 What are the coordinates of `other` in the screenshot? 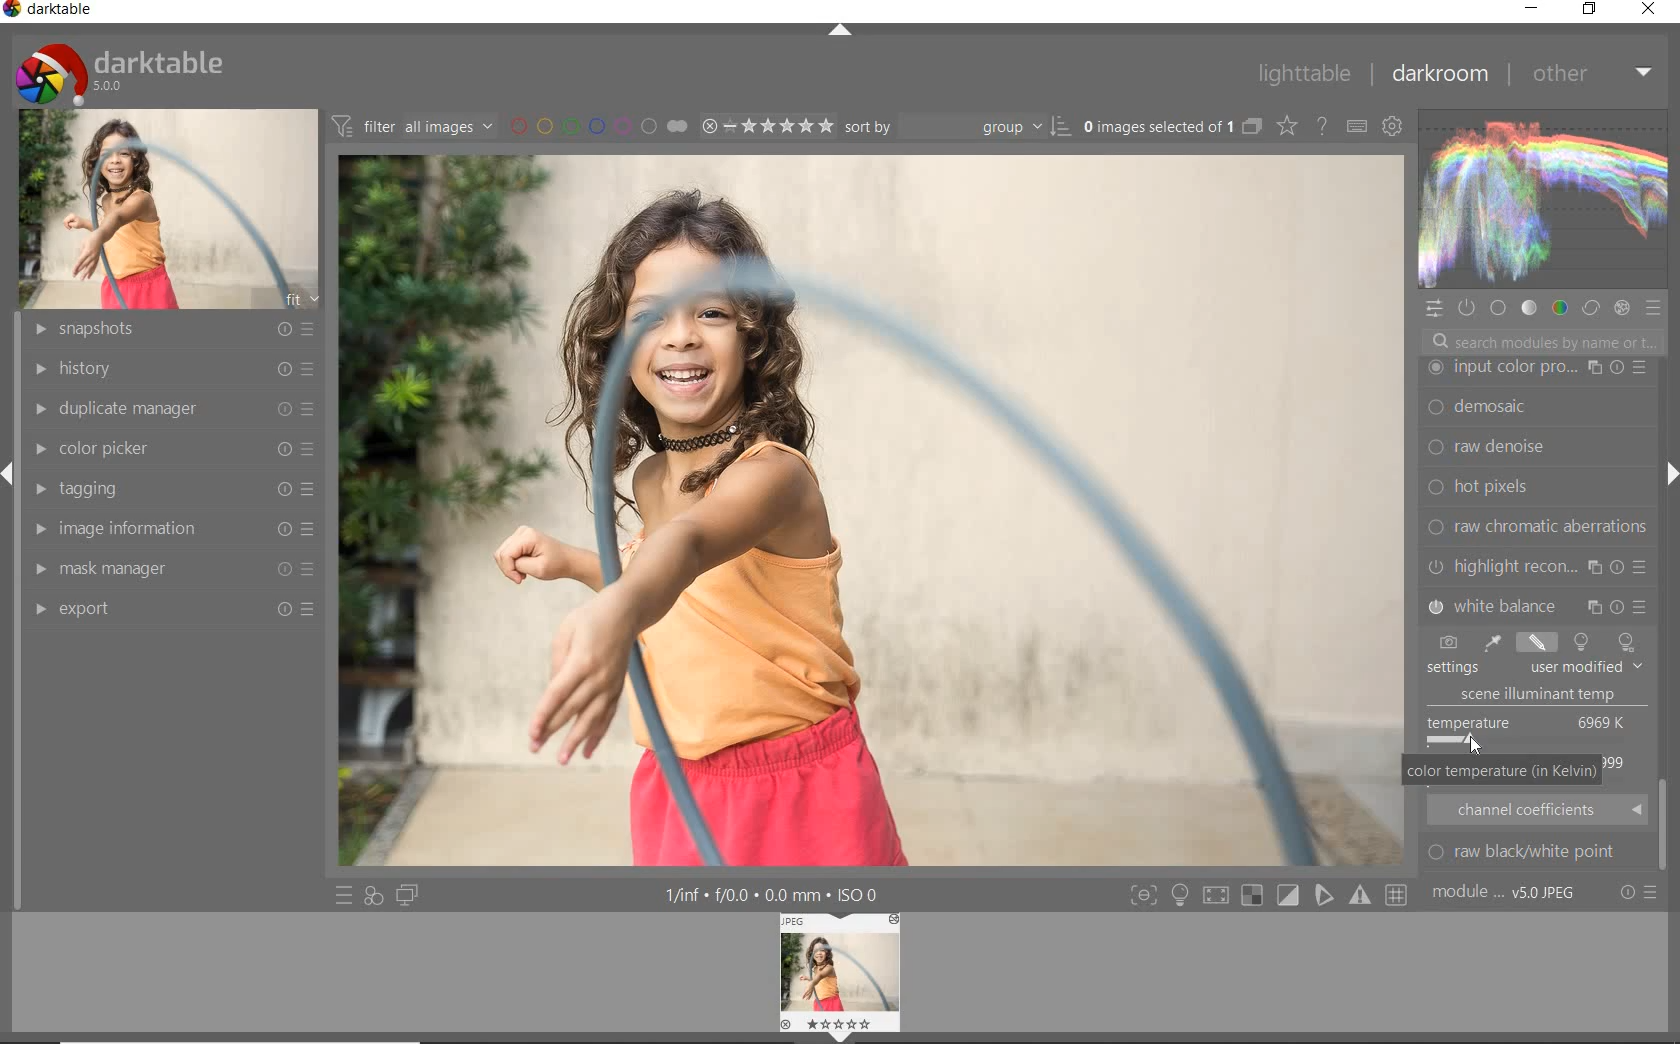 It's located at (1592, 73).